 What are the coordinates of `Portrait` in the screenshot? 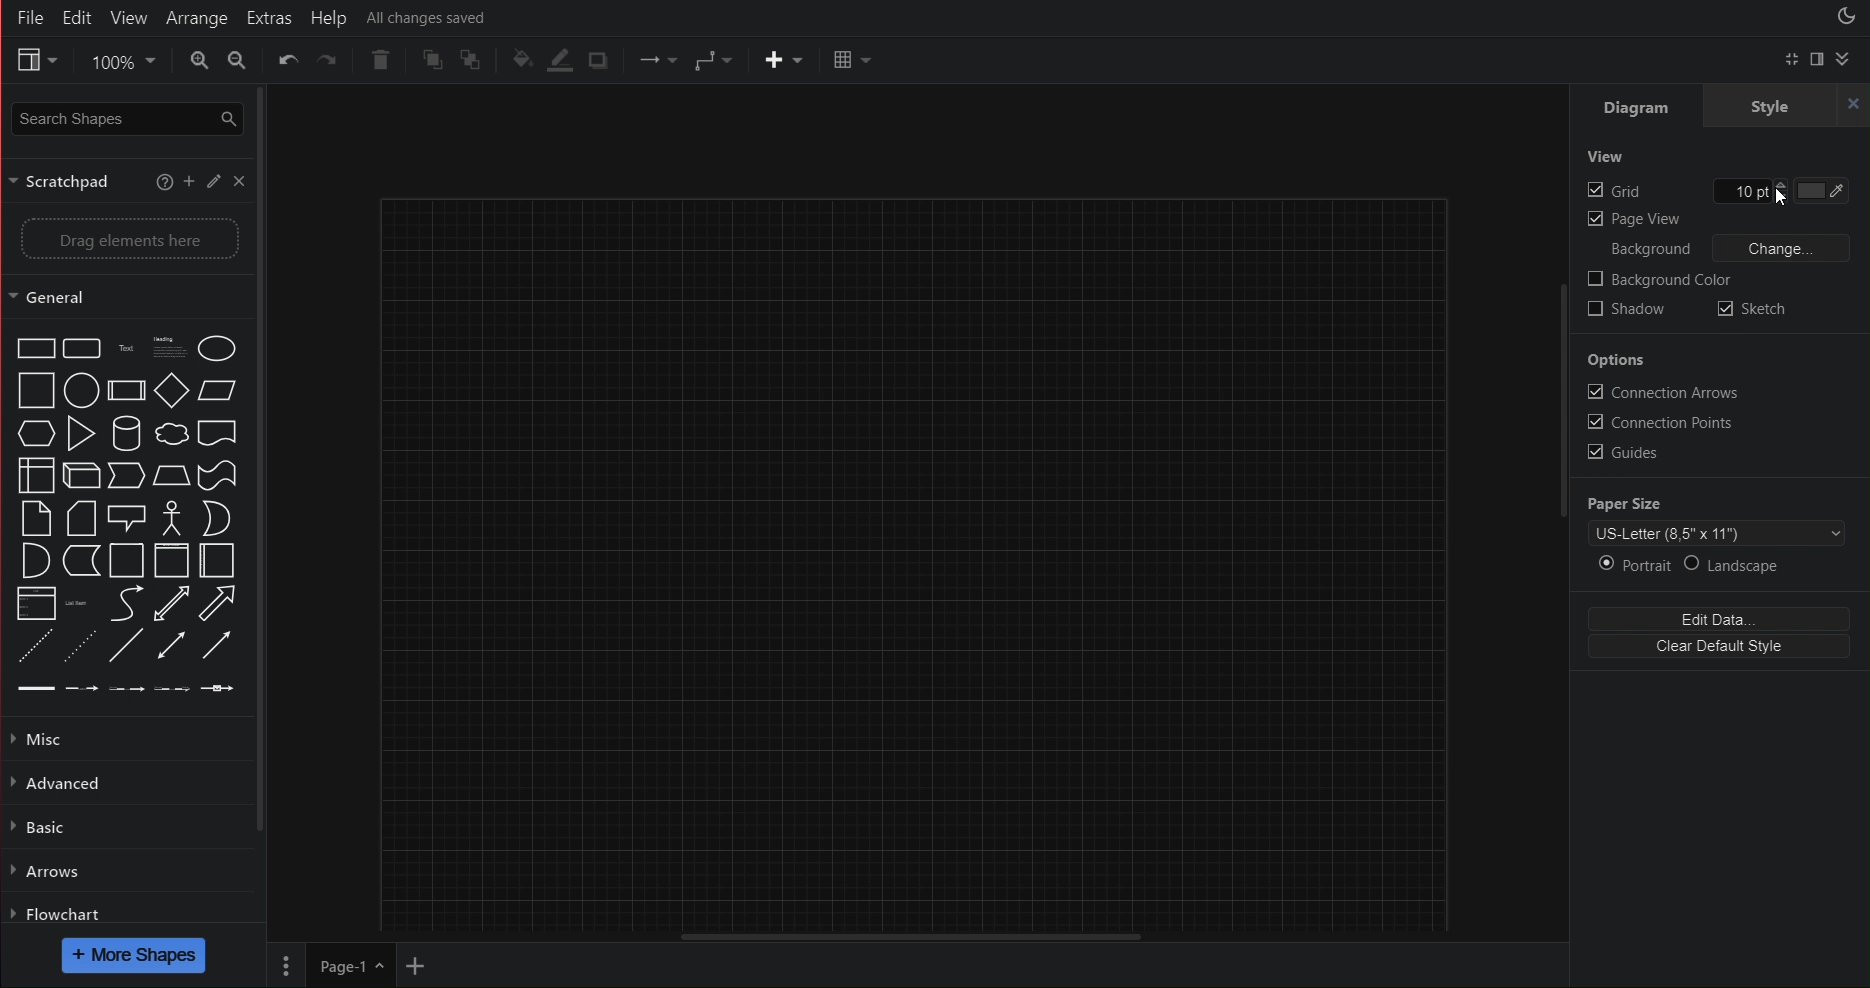 It's located at (1632, 564).